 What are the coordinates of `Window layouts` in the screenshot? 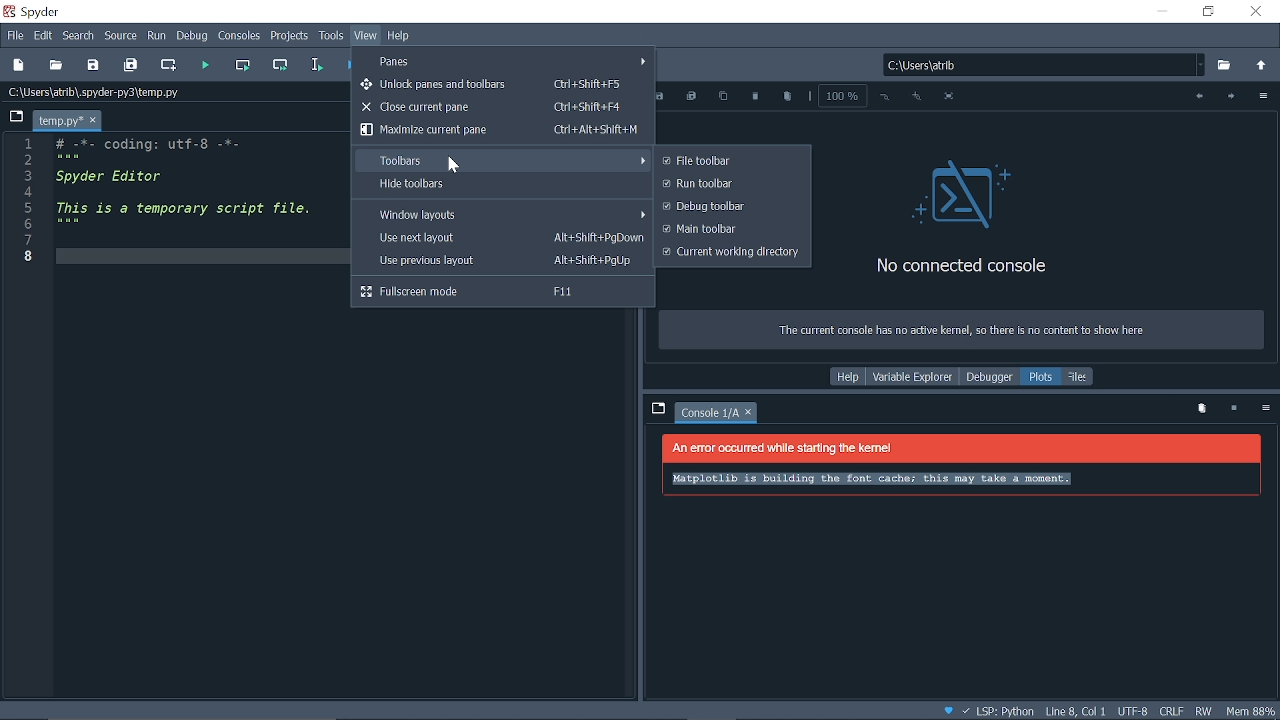 It's located at (502, 213).